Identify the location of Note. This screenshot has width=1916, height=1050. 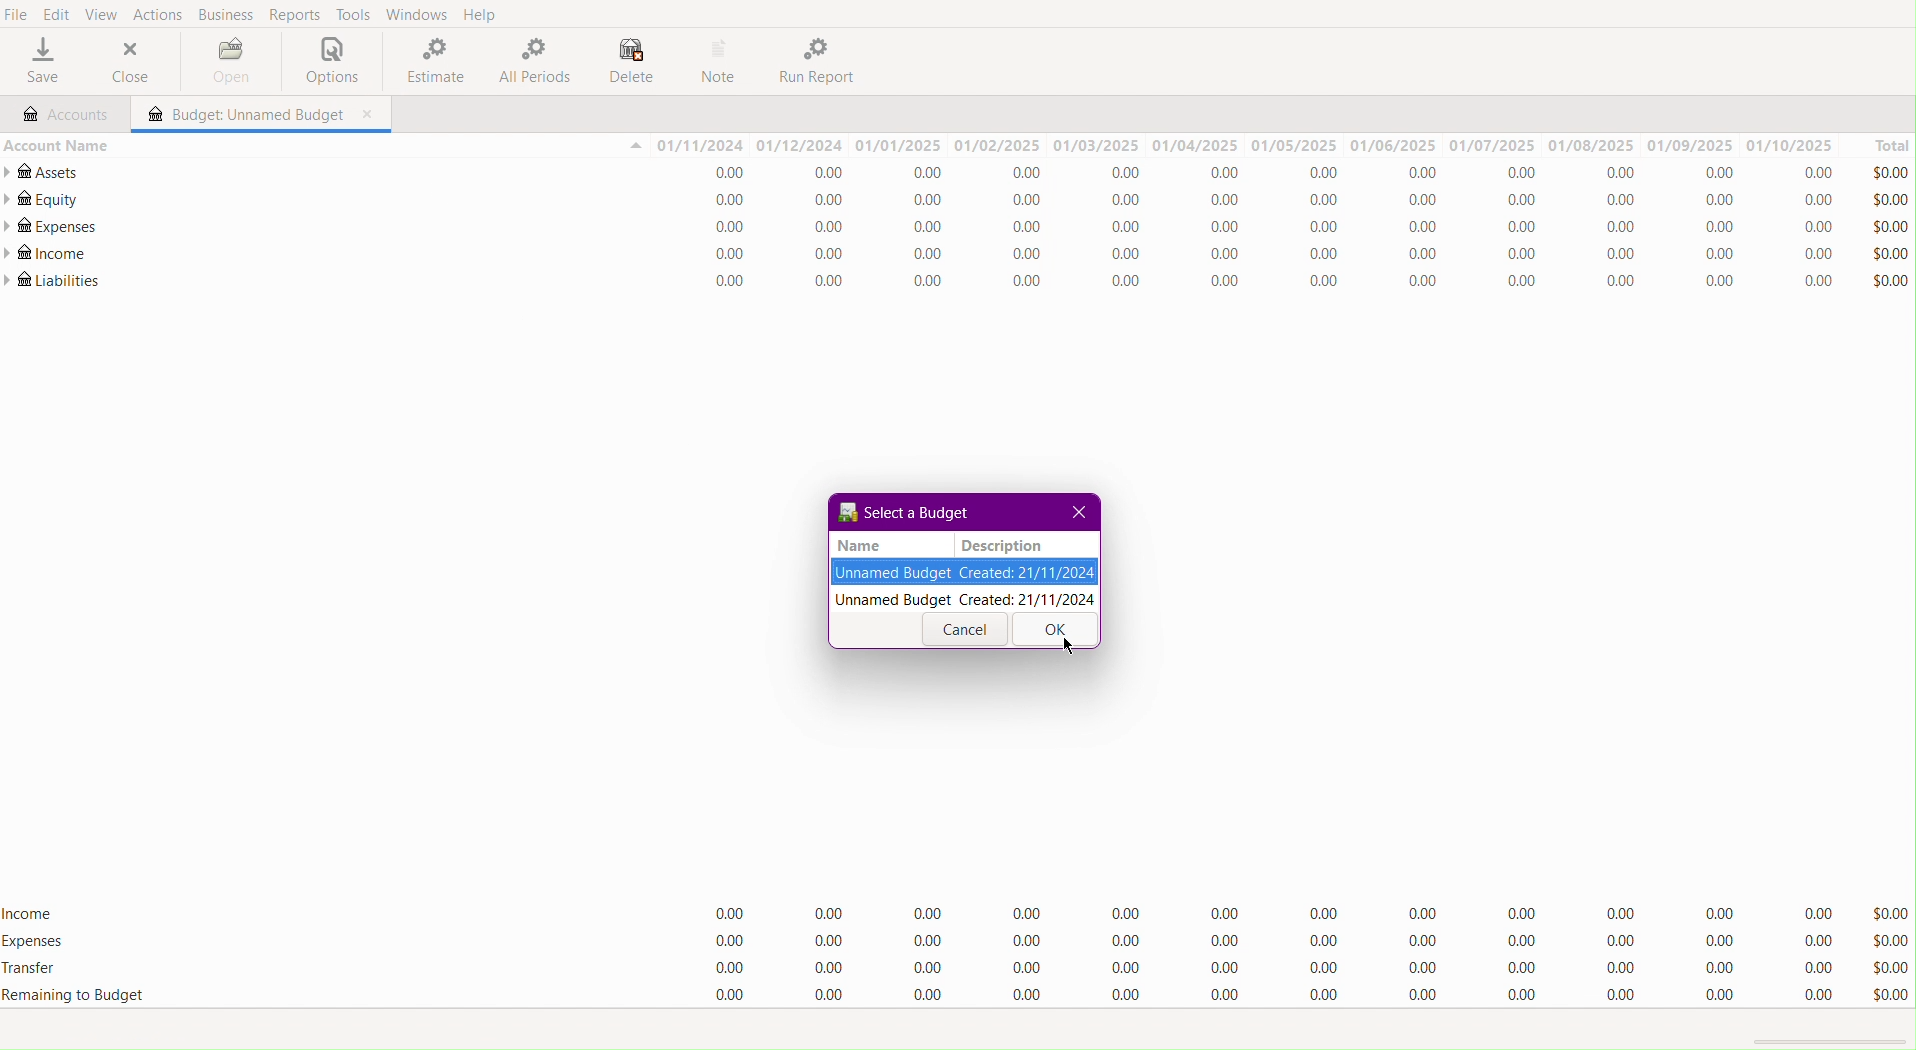
(723, 61).